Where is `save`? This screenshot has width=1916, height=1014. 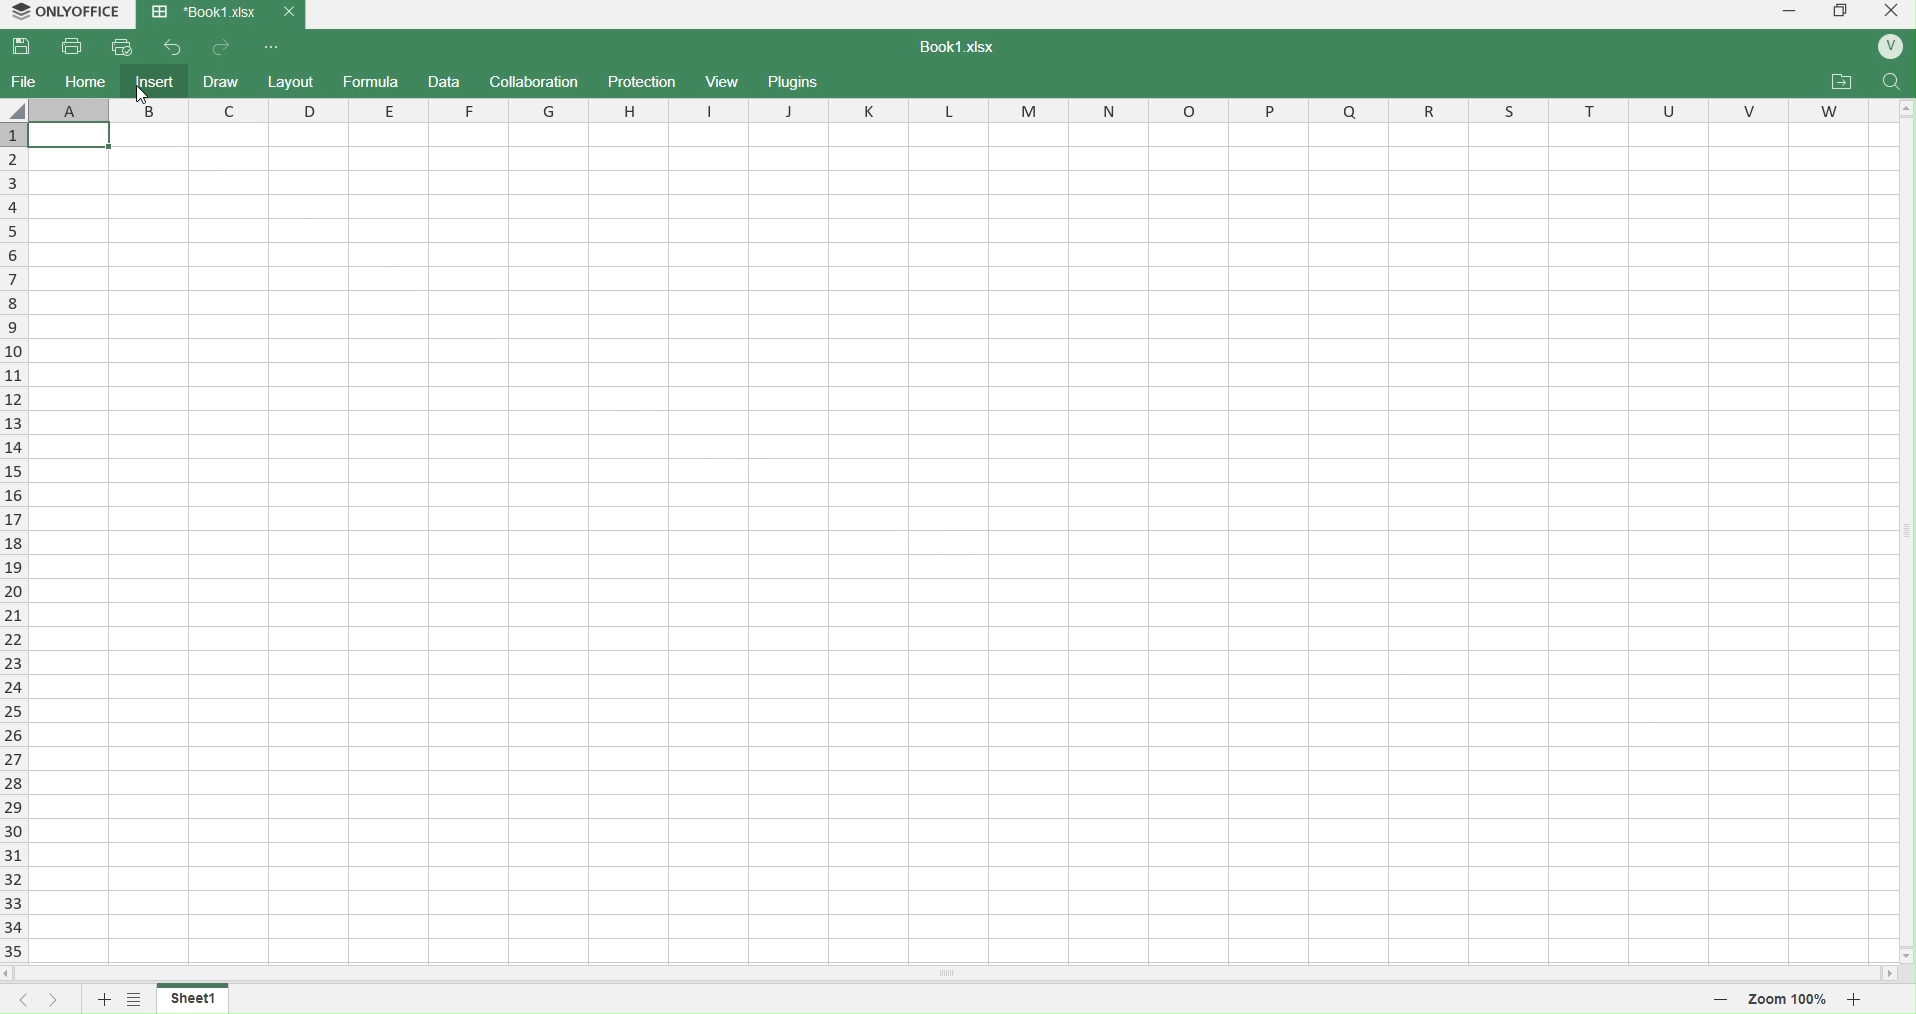 save is located at coordinates (27, 47).